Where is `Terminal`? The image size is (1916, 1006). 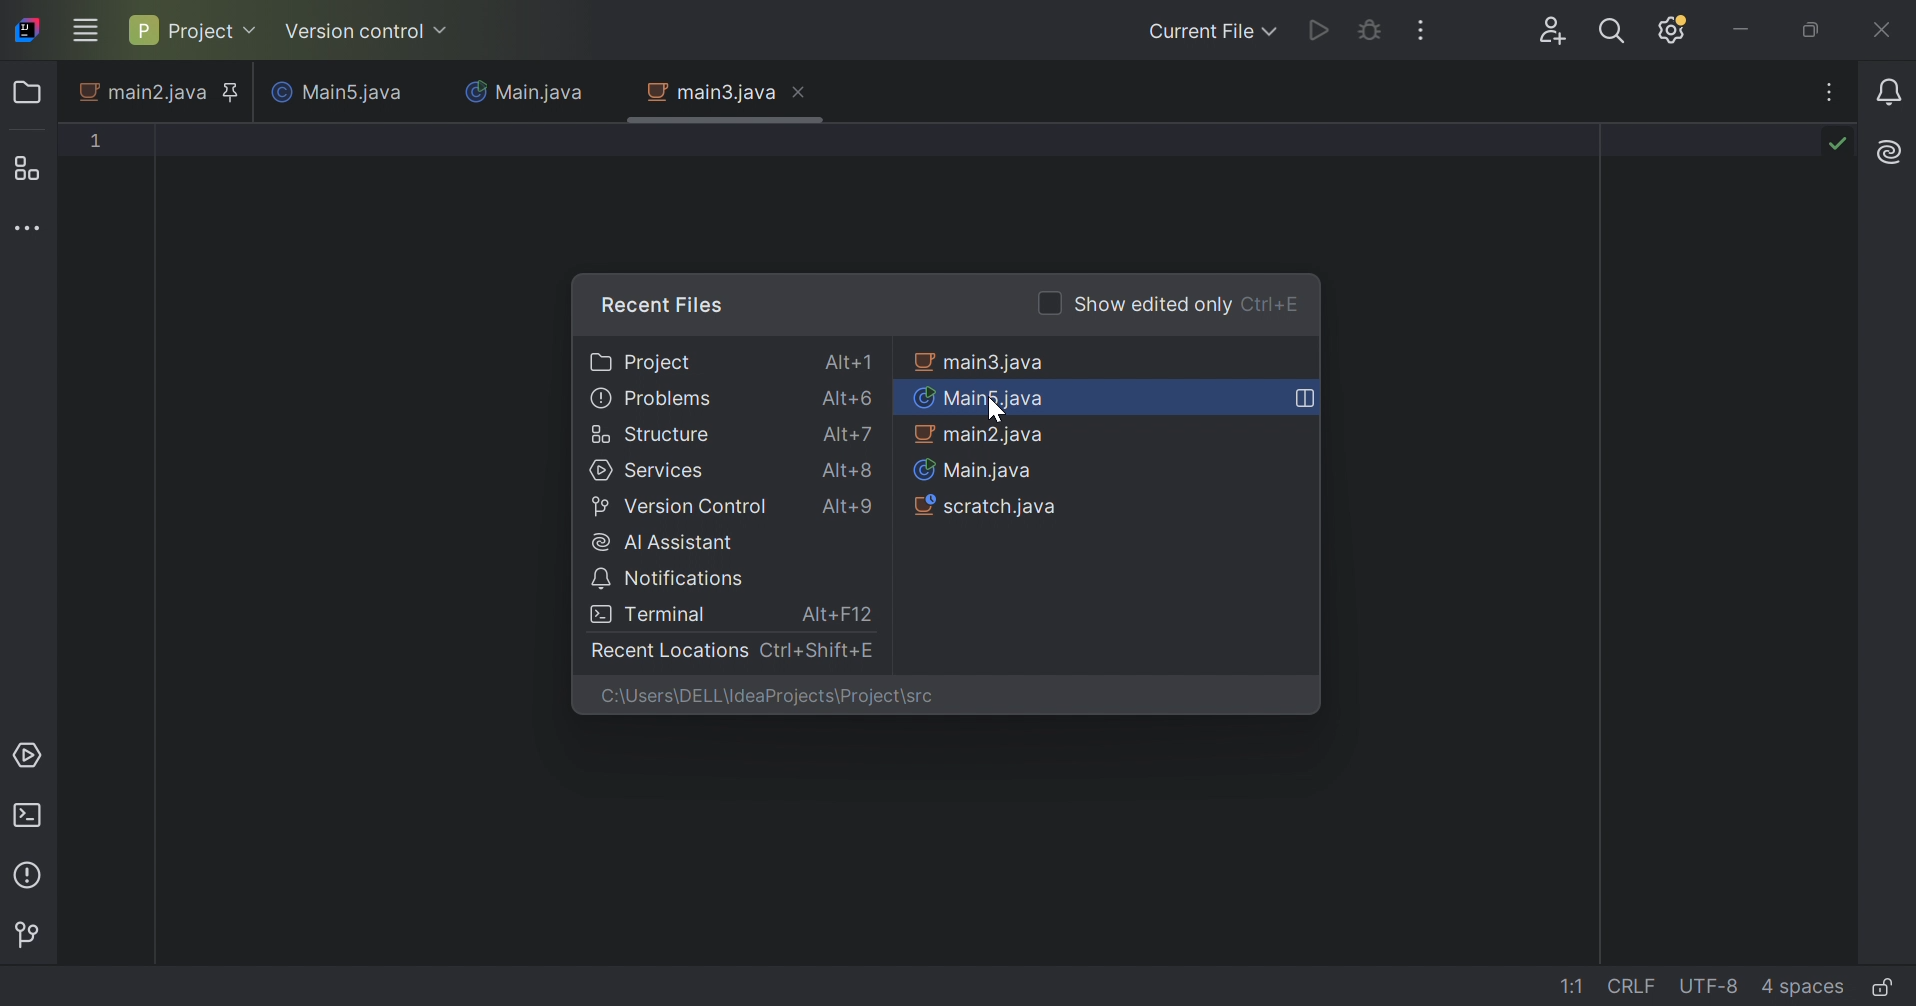 Terminal is located at coordinates (649, 614).